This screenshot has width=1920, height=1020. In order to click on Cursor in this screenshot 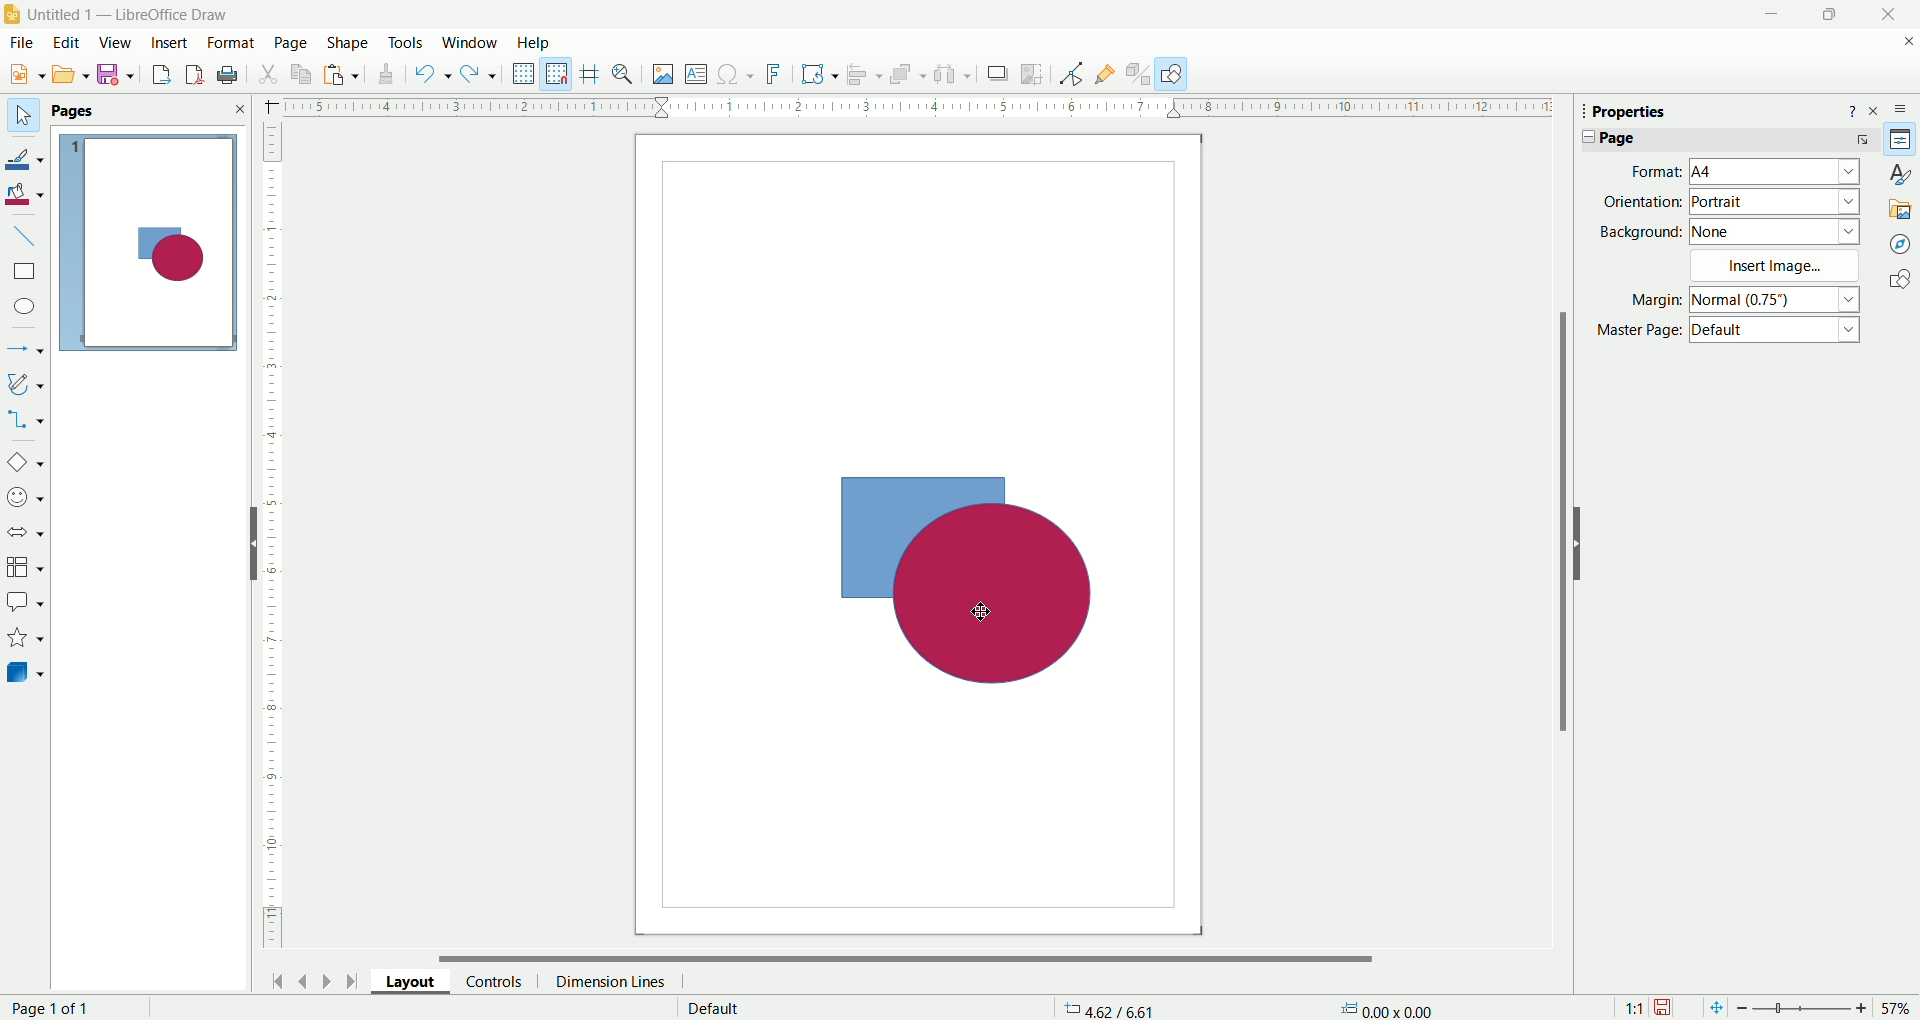, I will do `click(988, 609)`.